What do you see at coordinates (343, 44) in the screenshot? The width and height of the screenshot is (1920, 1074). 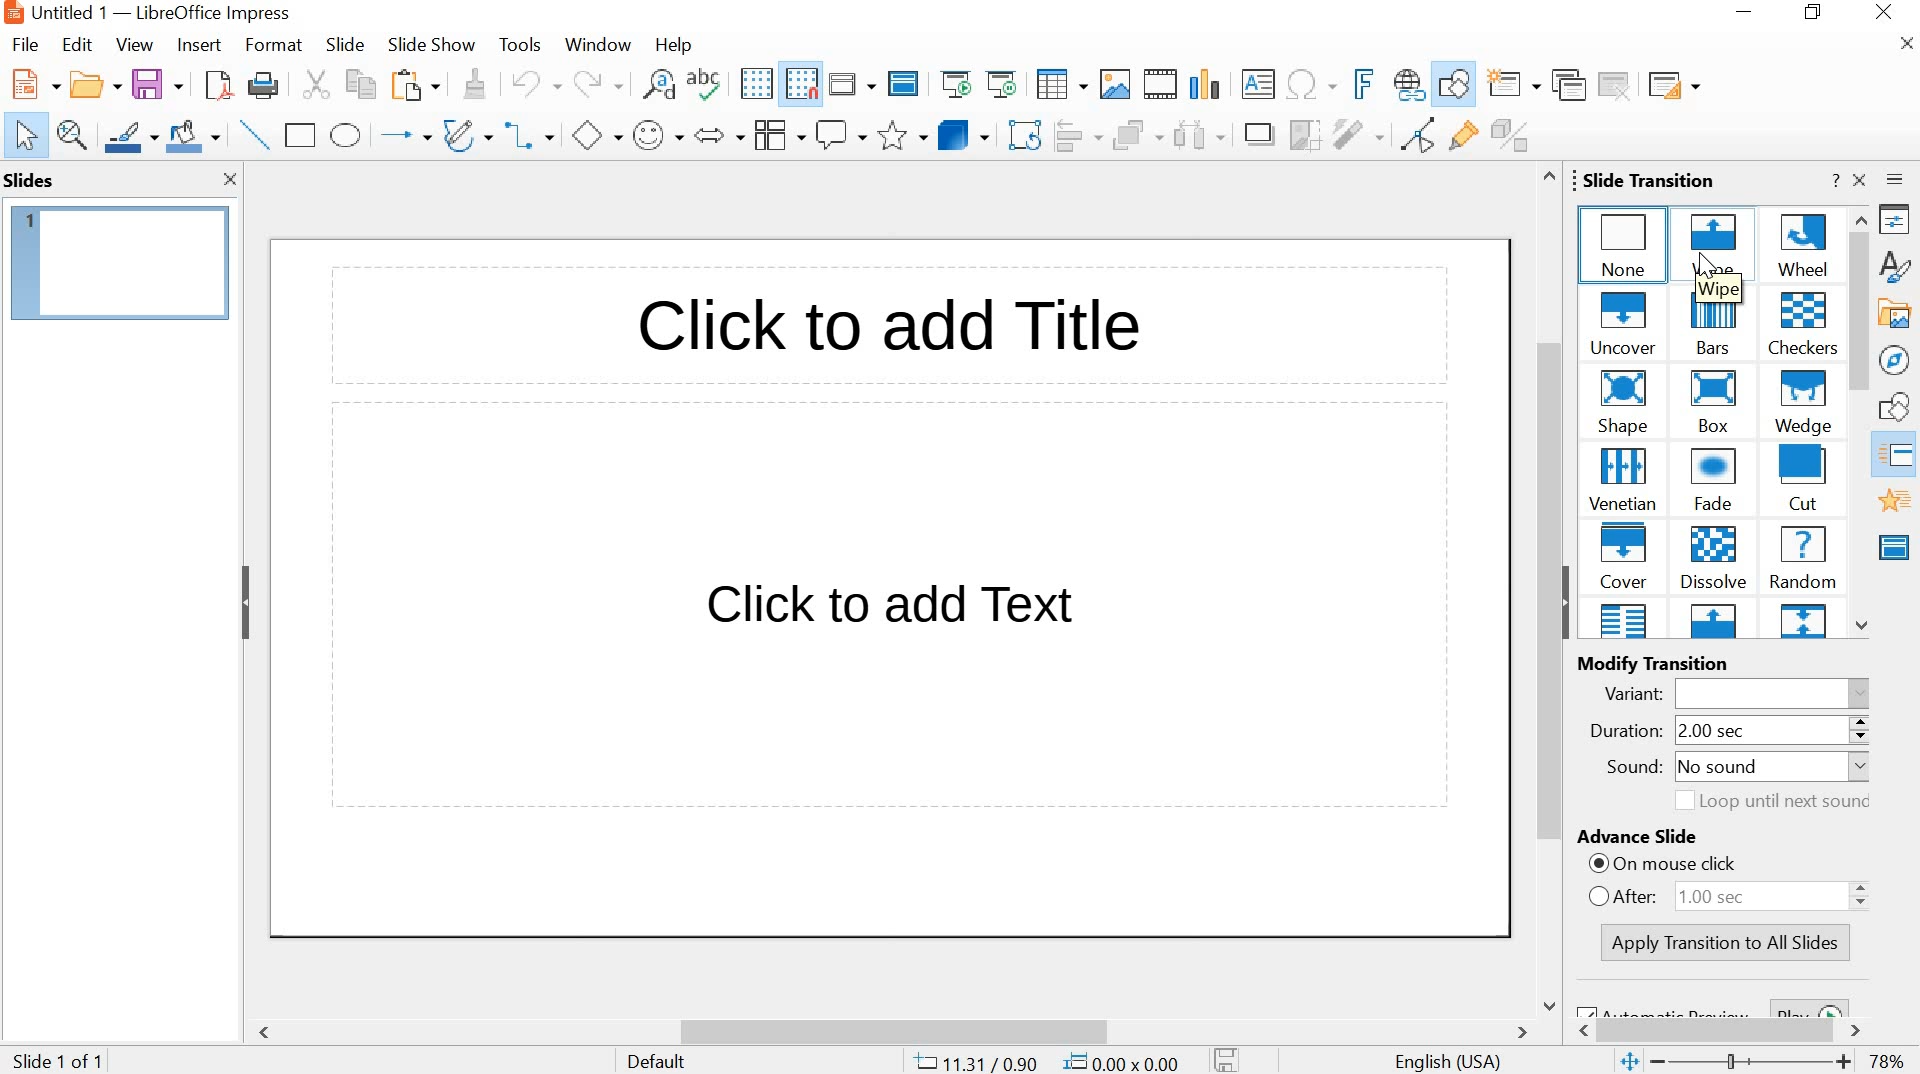 I see `SLIDE` at bounding box center [343, 44].